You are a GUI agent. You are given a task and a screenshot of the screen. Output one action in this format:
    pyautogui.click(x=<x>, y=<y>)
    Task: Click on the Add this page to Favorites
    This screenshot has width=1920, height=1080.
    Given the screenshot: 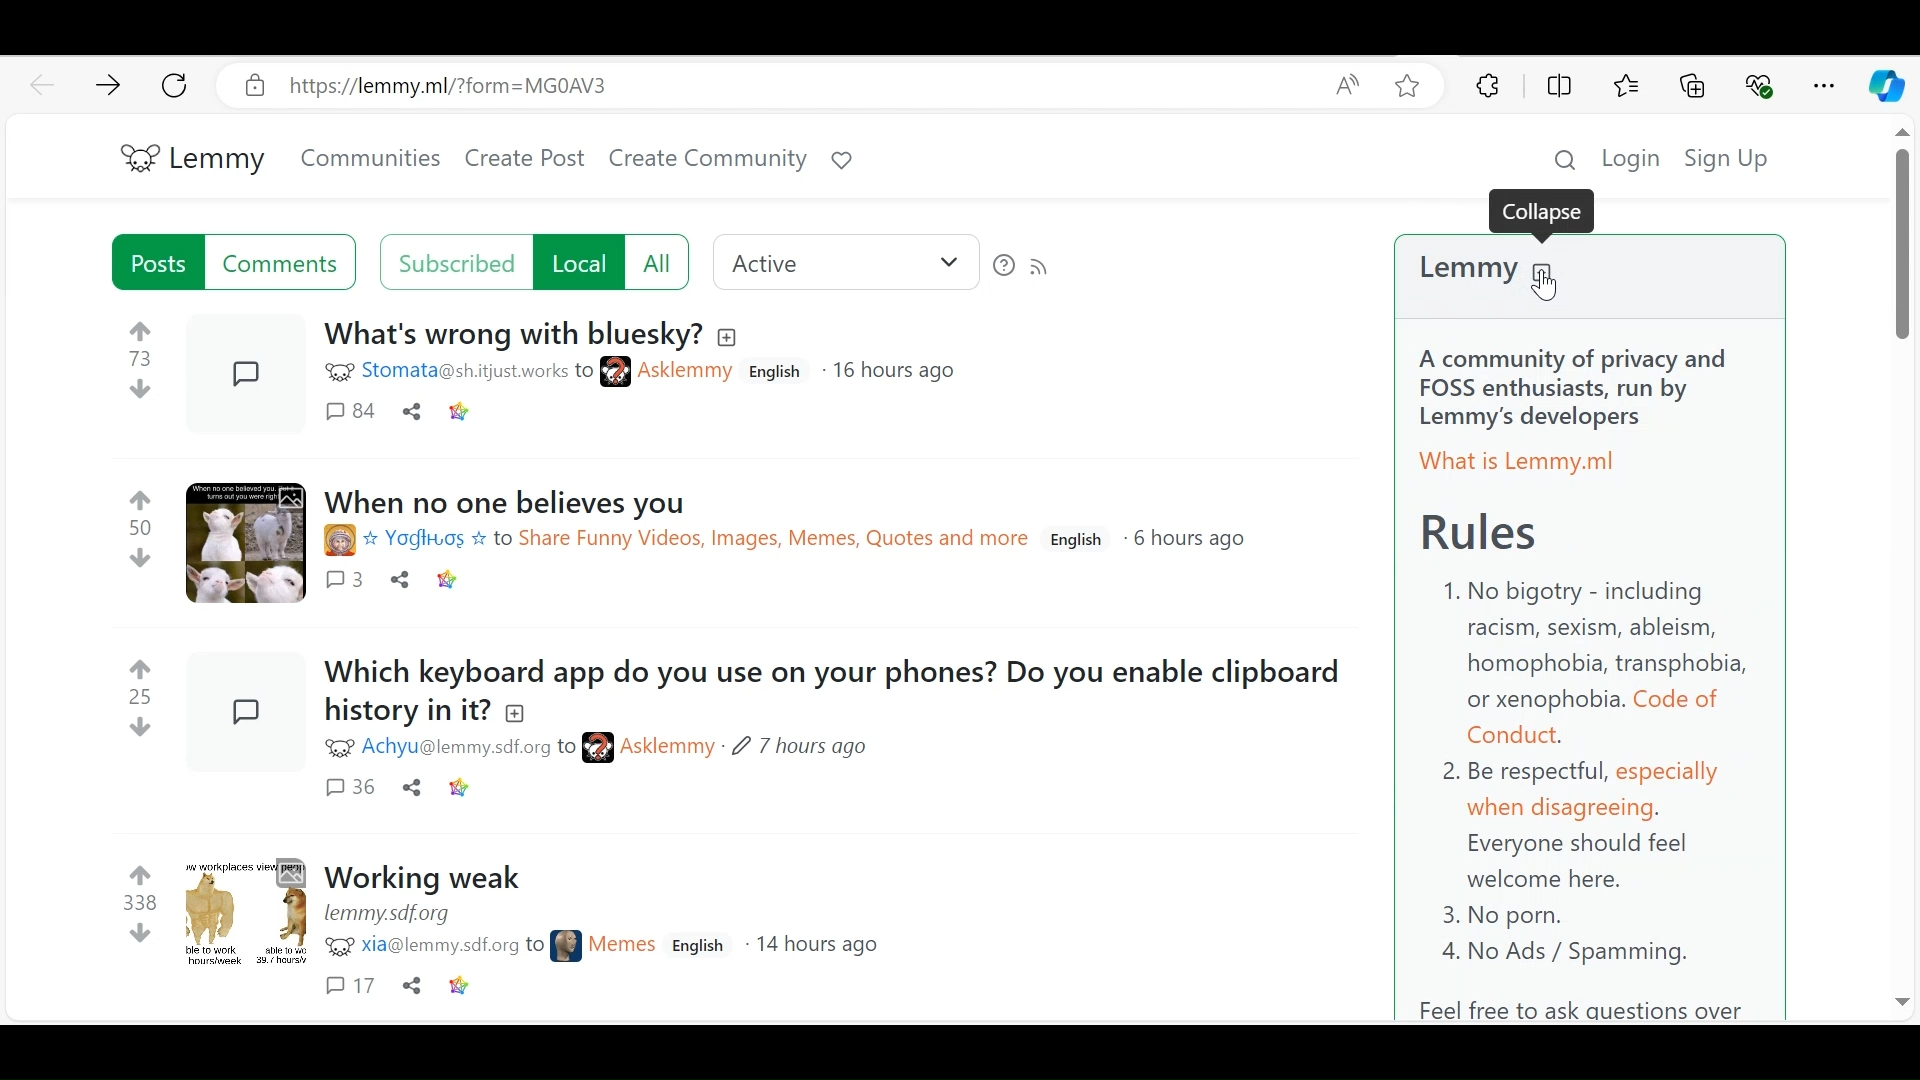 What is the action you would take?
    pyautogui.click(x=1408, y=88)
    